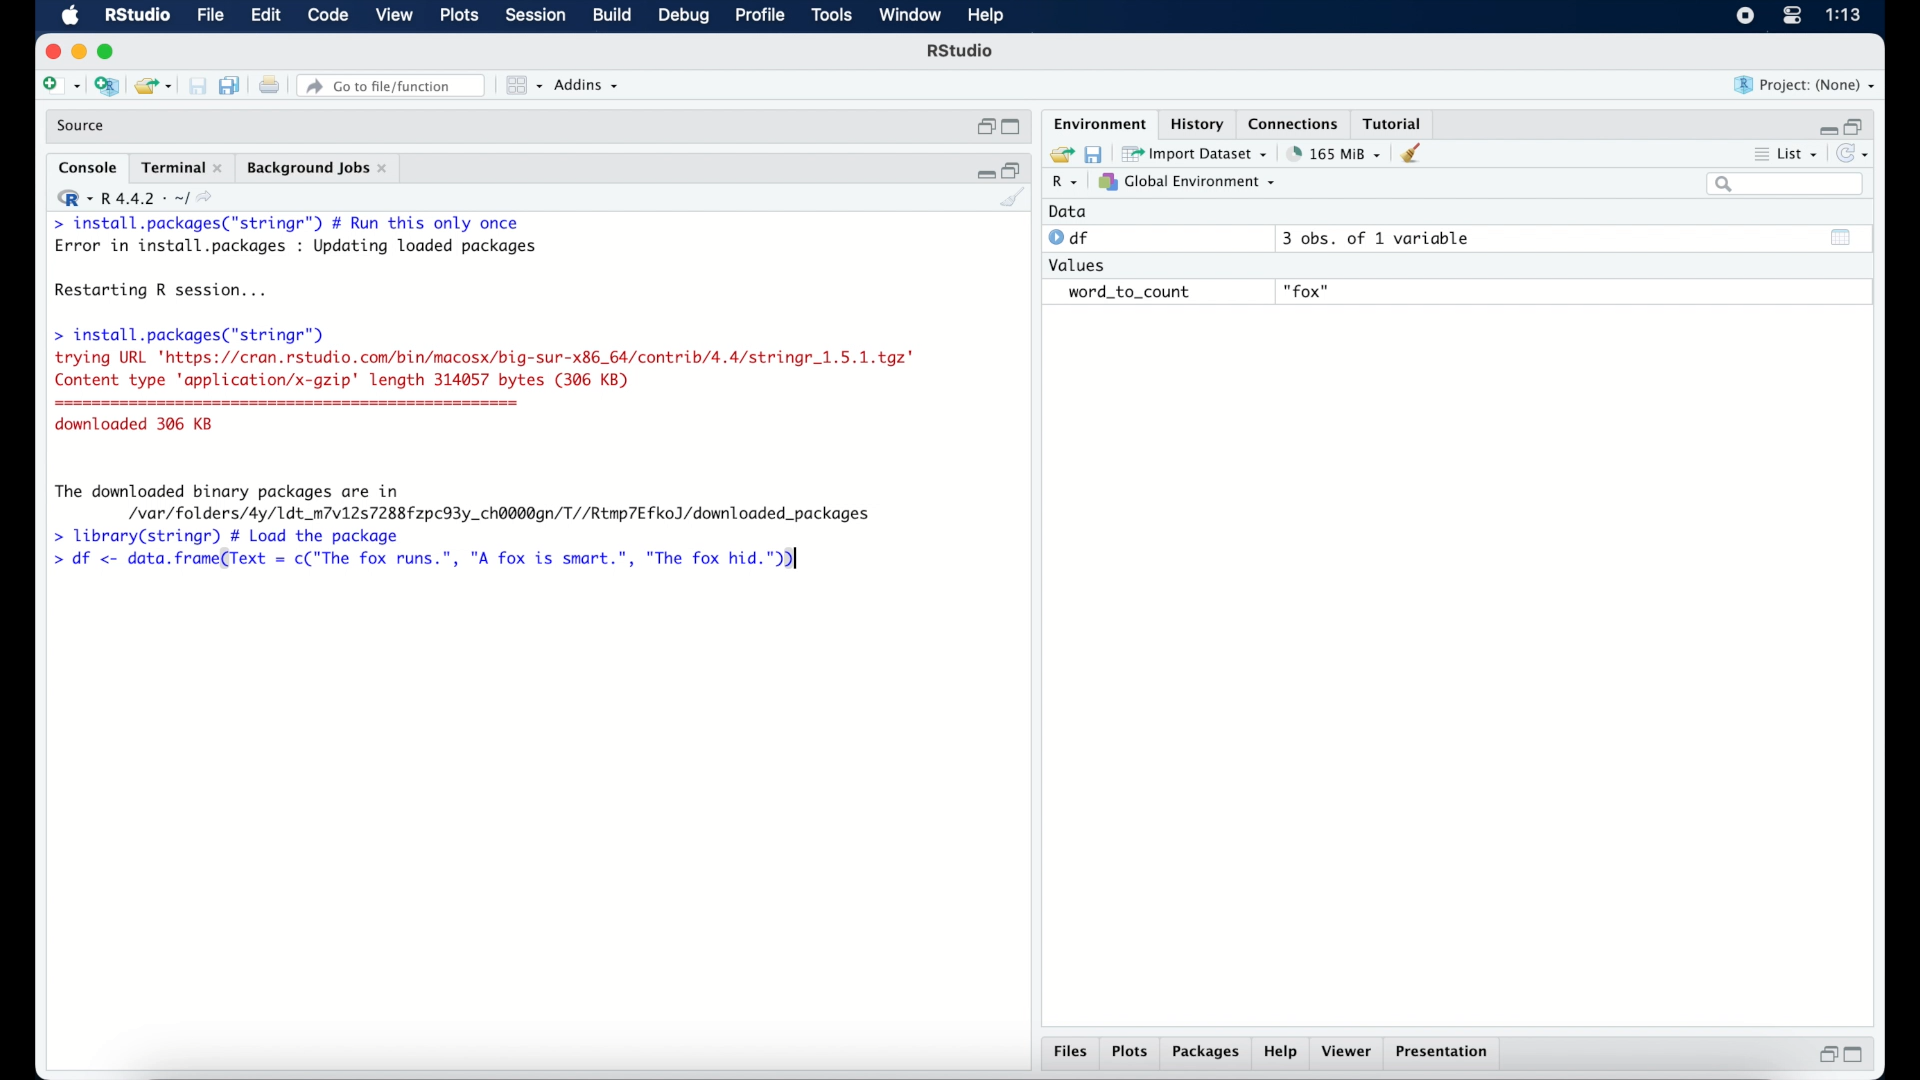 This screenshot has width=1920, height=1080. I want to click on maximize, so click(1014, 128).